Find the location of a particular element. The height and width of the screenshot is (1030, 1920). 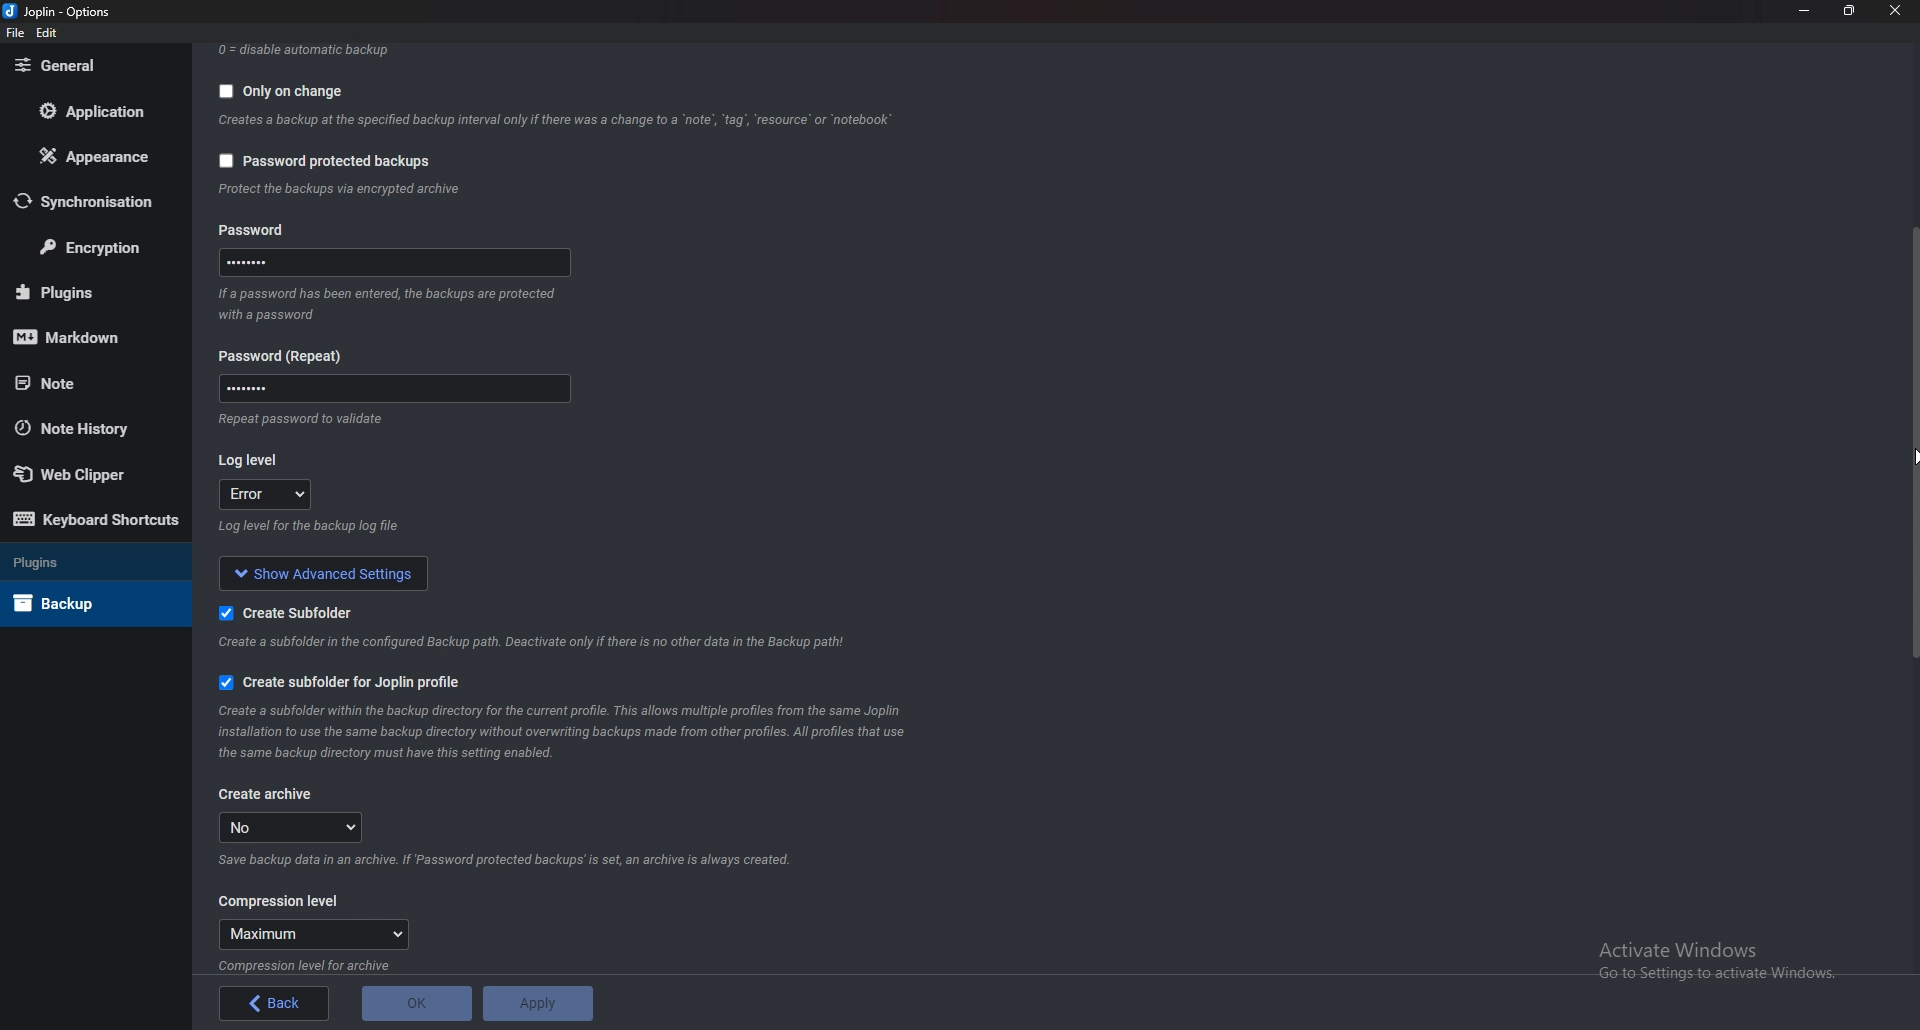

error is located at coordinates (263, 493).